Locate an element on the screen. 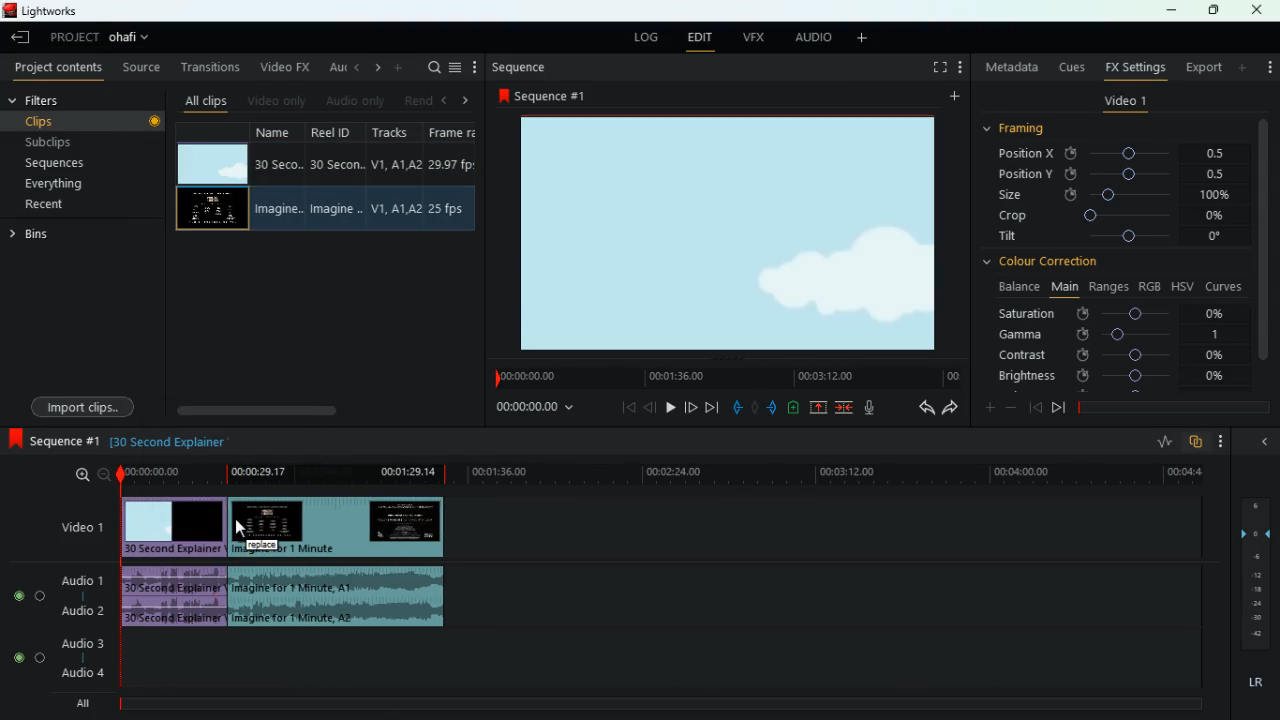 The width and height of the screenshot is (1280, 720). metadata is located at coordinates (1012, 67).